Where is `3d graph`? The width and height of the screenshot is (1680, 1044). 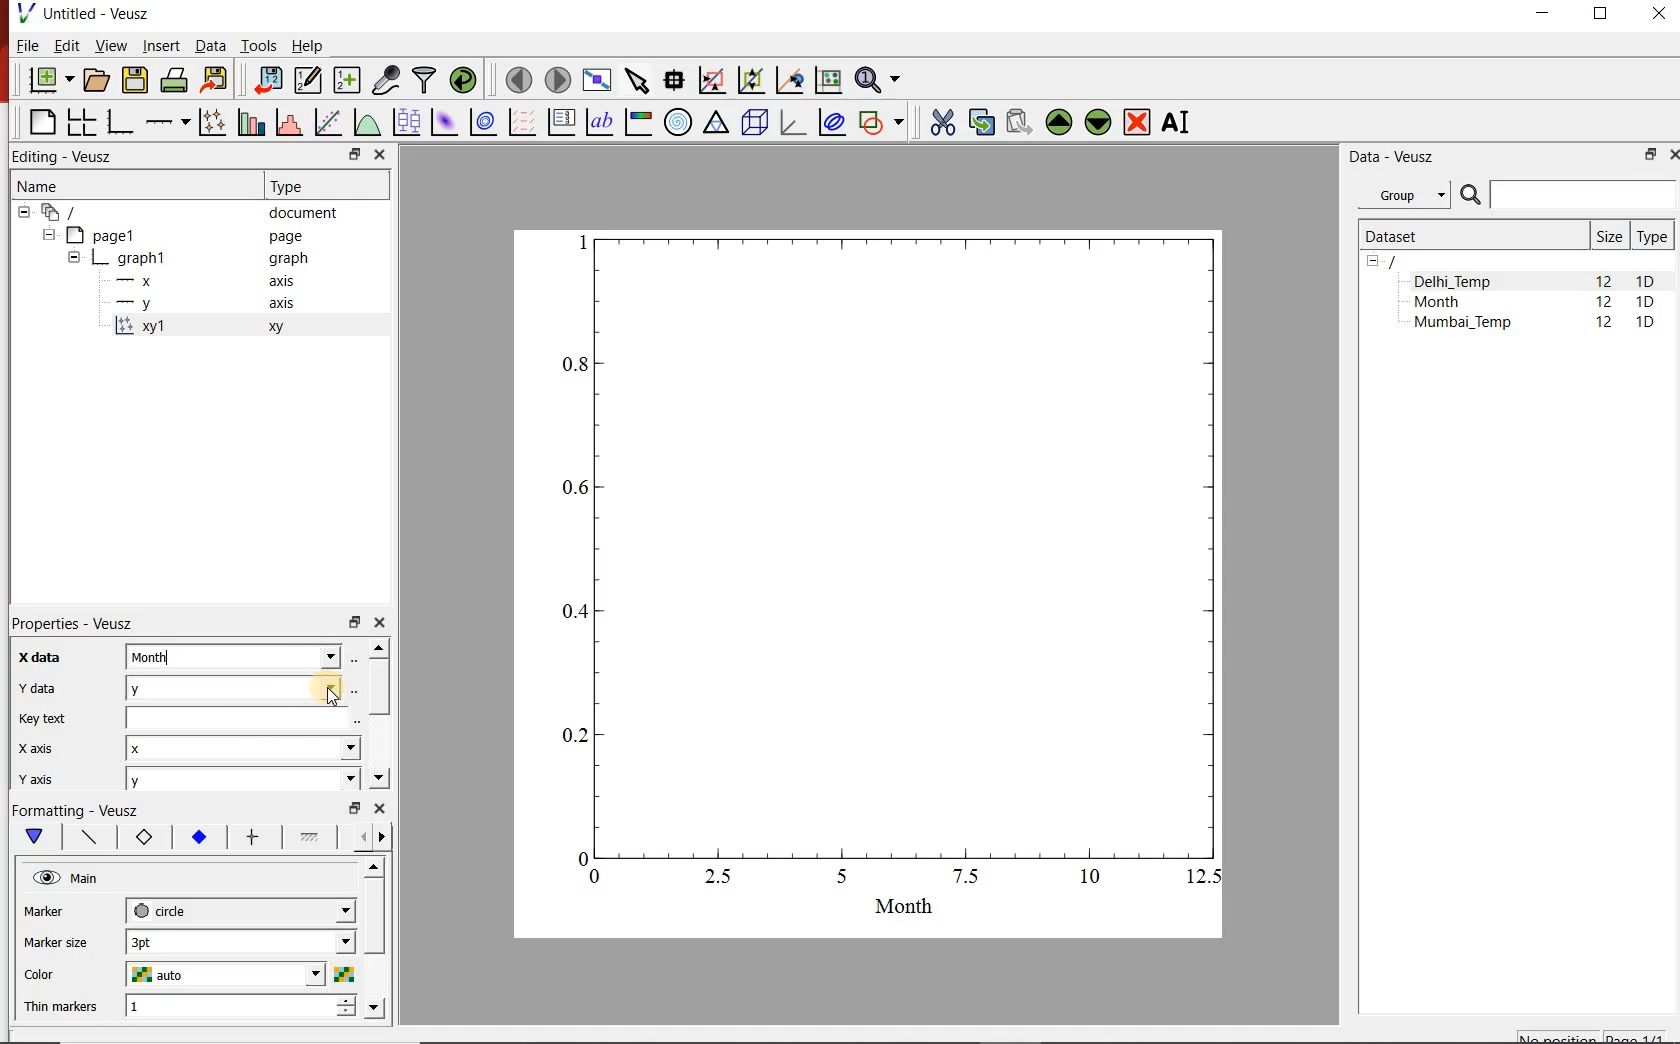 3d graph is located at coordinates (790, 122).